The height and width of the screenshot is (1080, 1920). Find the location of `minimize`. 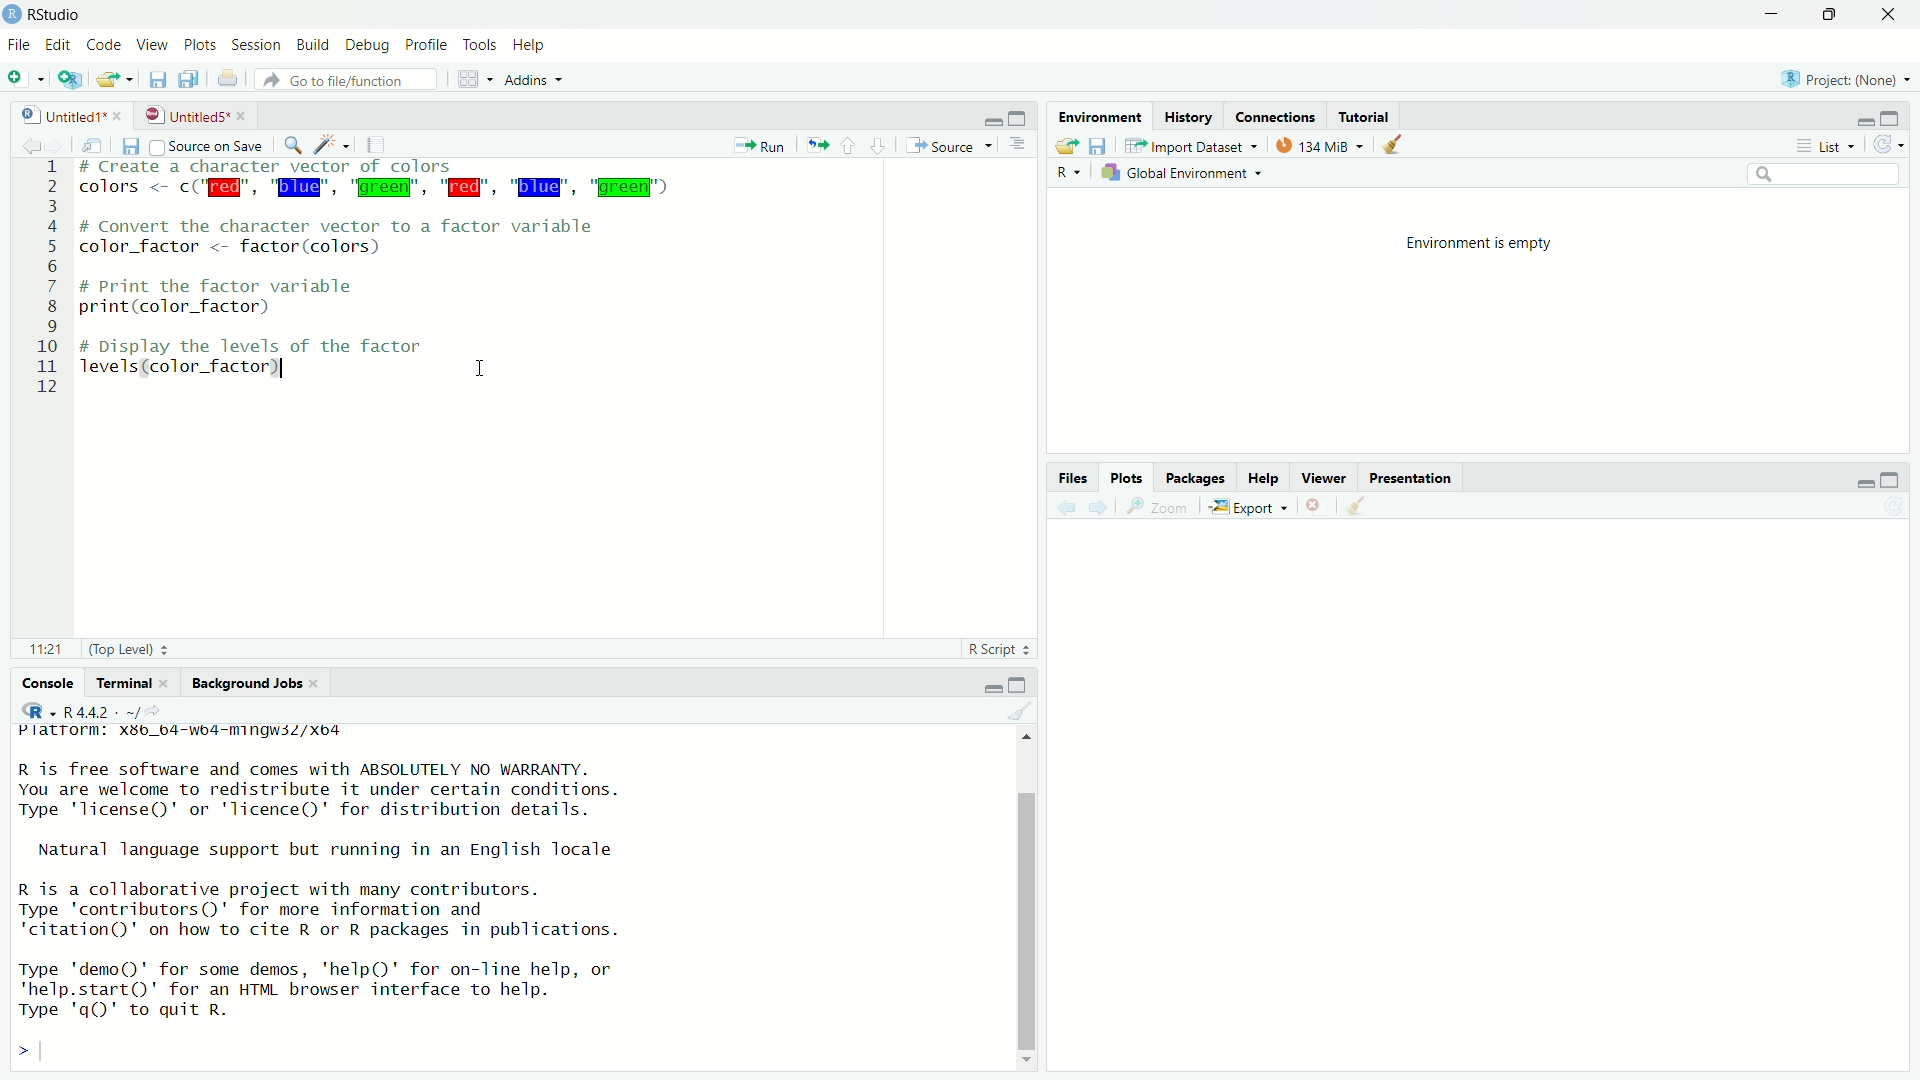

minimize is located at coordinates (982, 684).